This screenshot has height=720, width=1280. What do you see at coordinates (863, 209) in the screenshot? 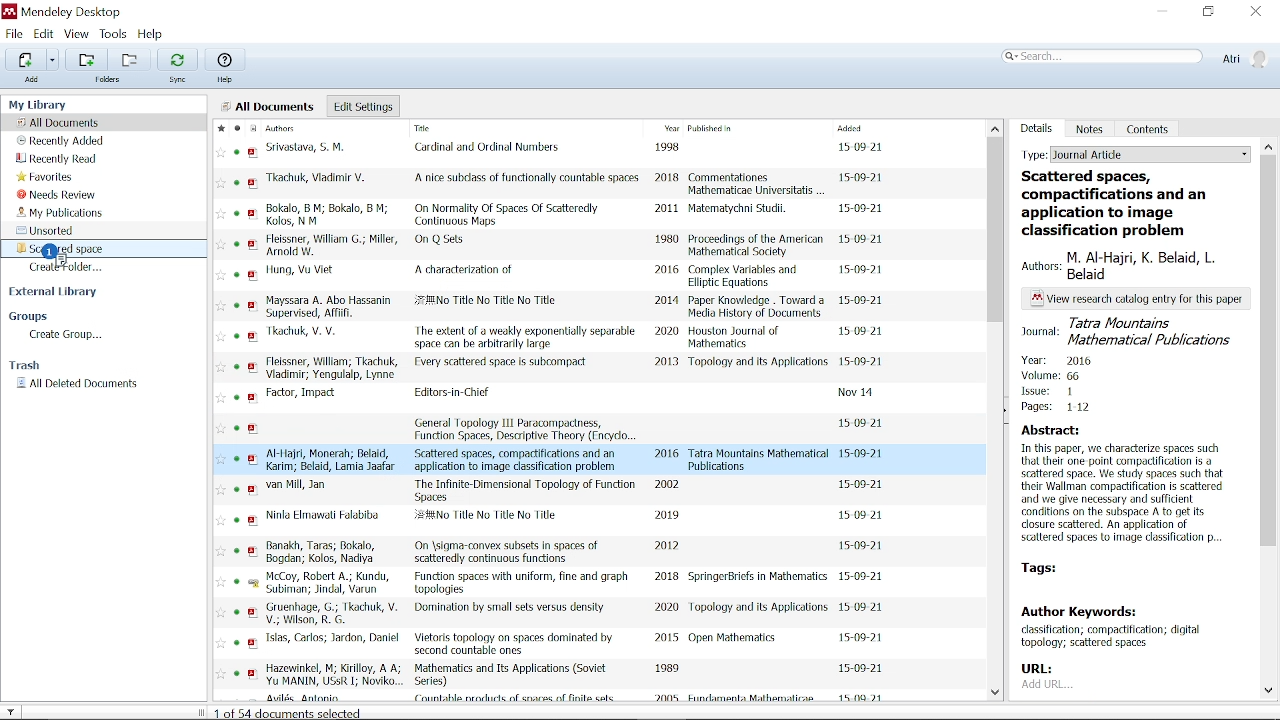
I see `date` at bounding box center [863, 209].